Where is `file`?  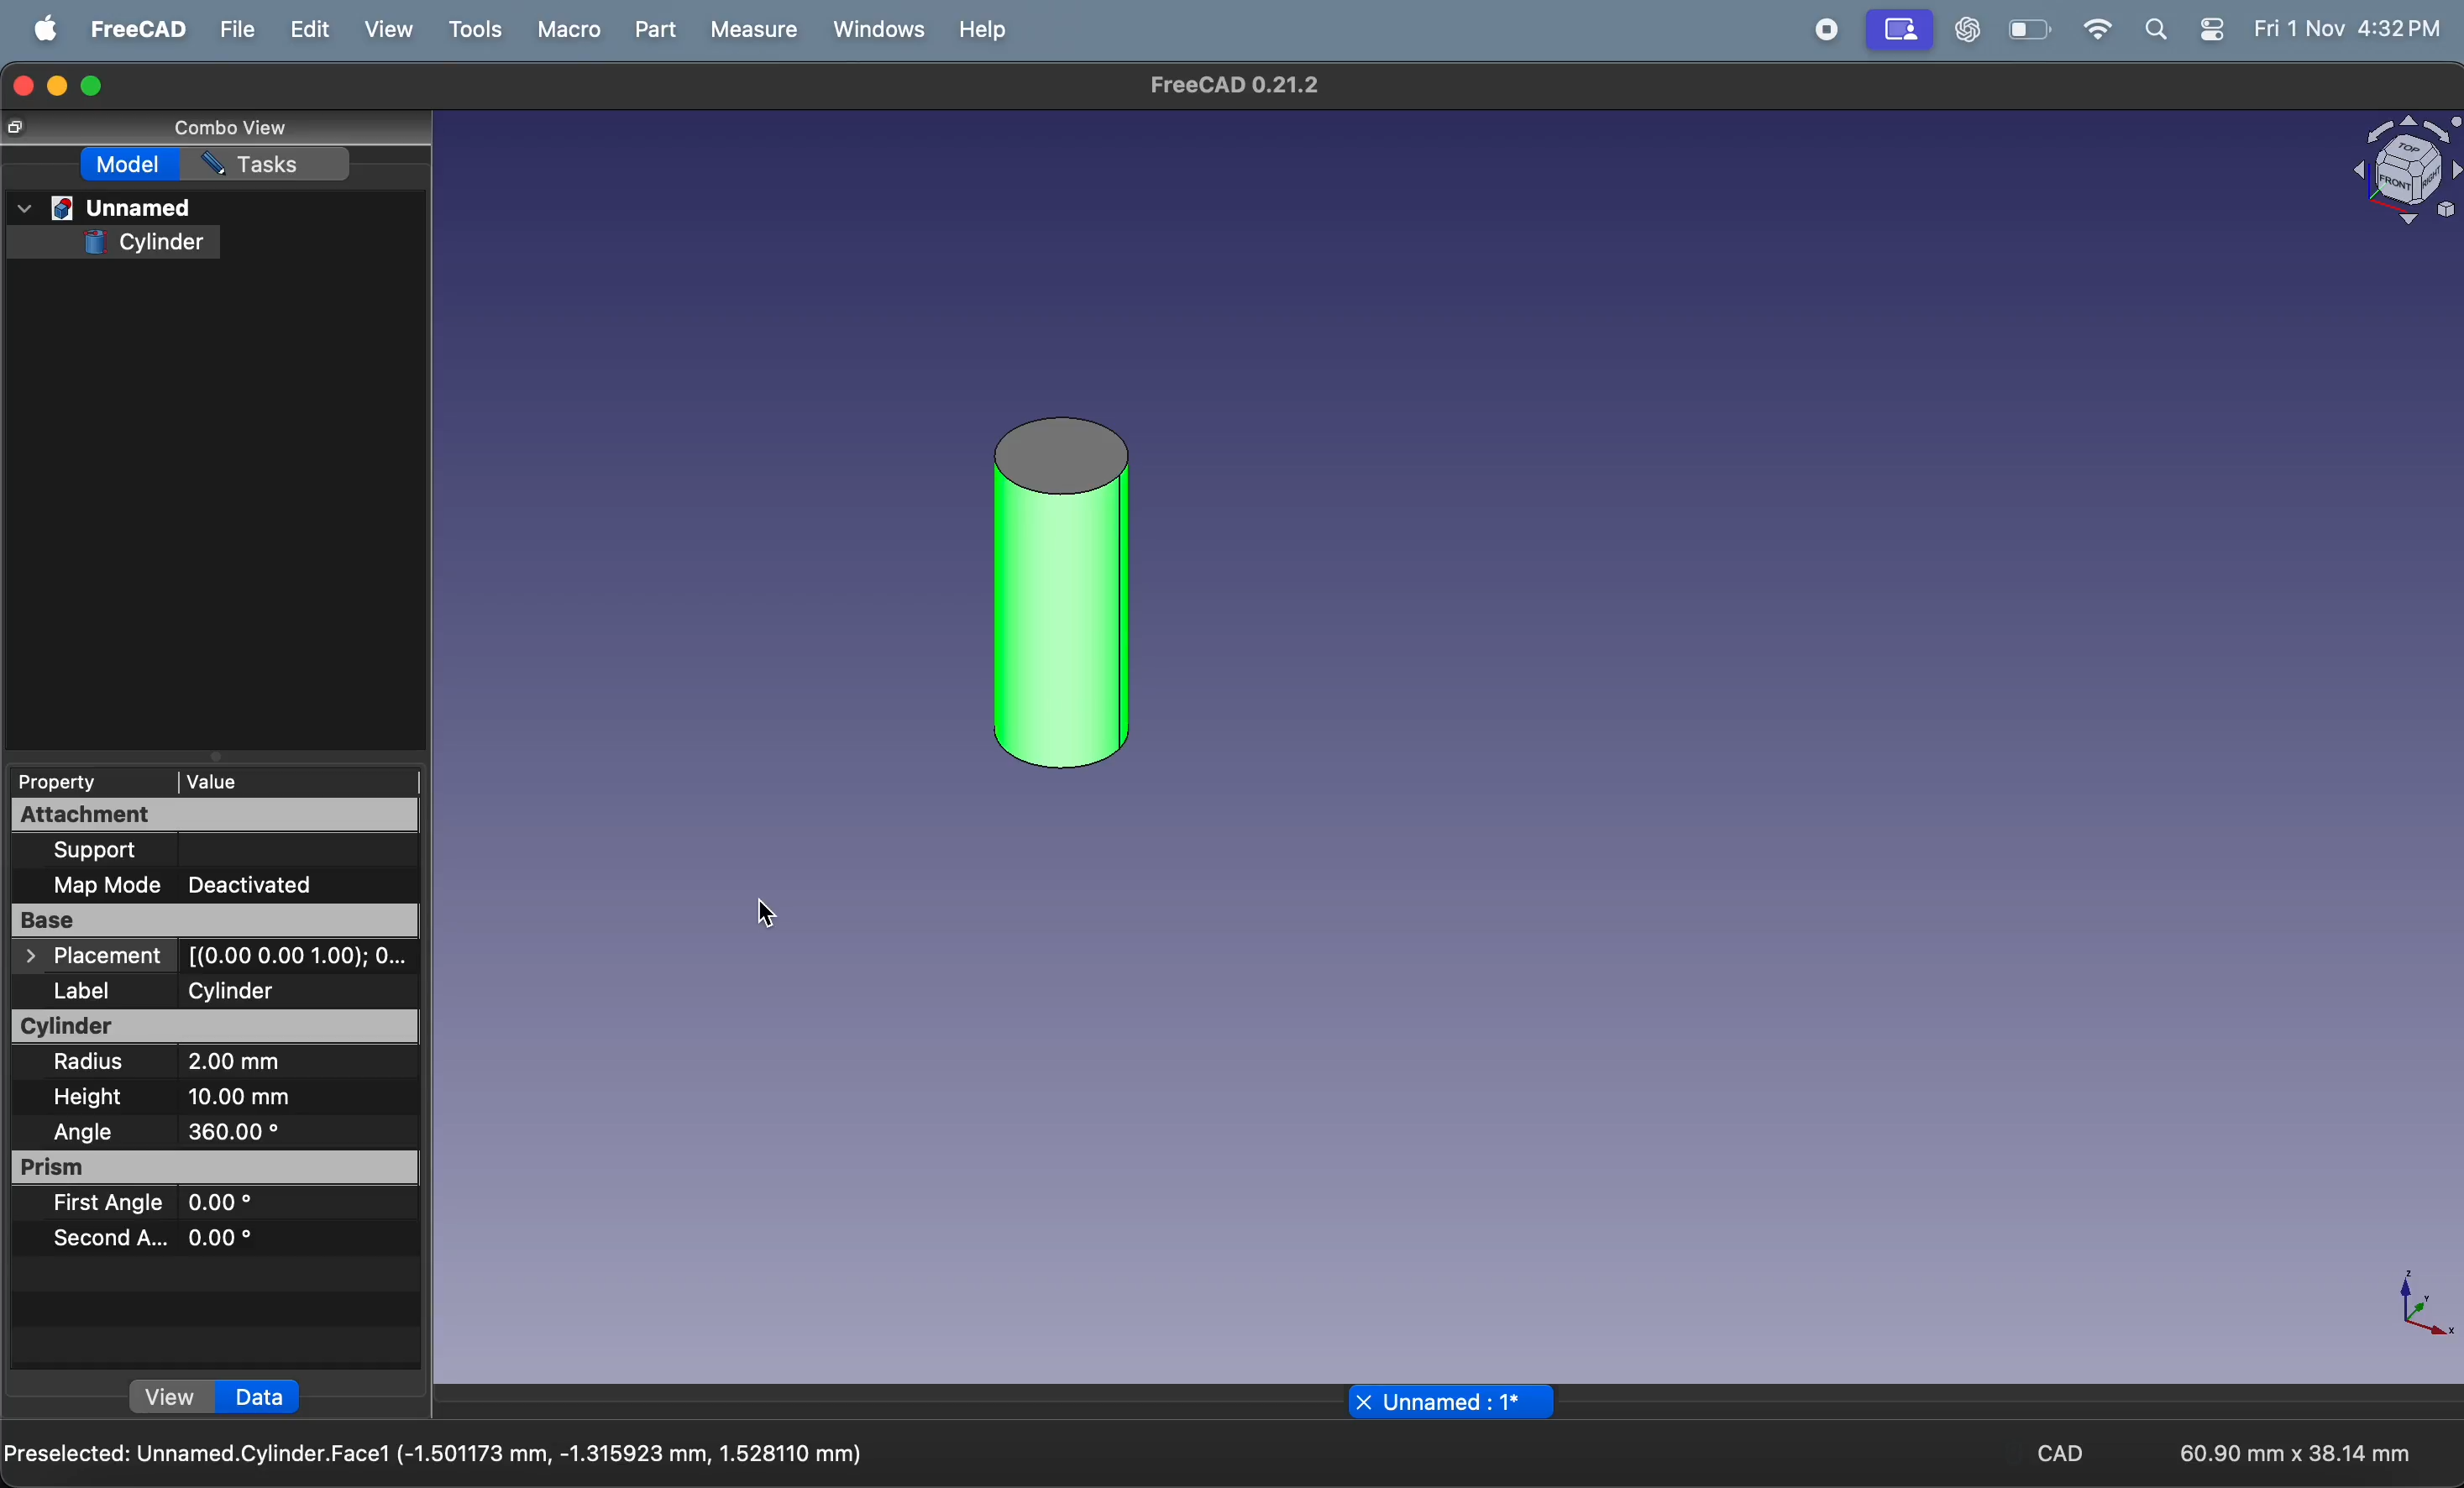 file is located at coordinates (232, 30).